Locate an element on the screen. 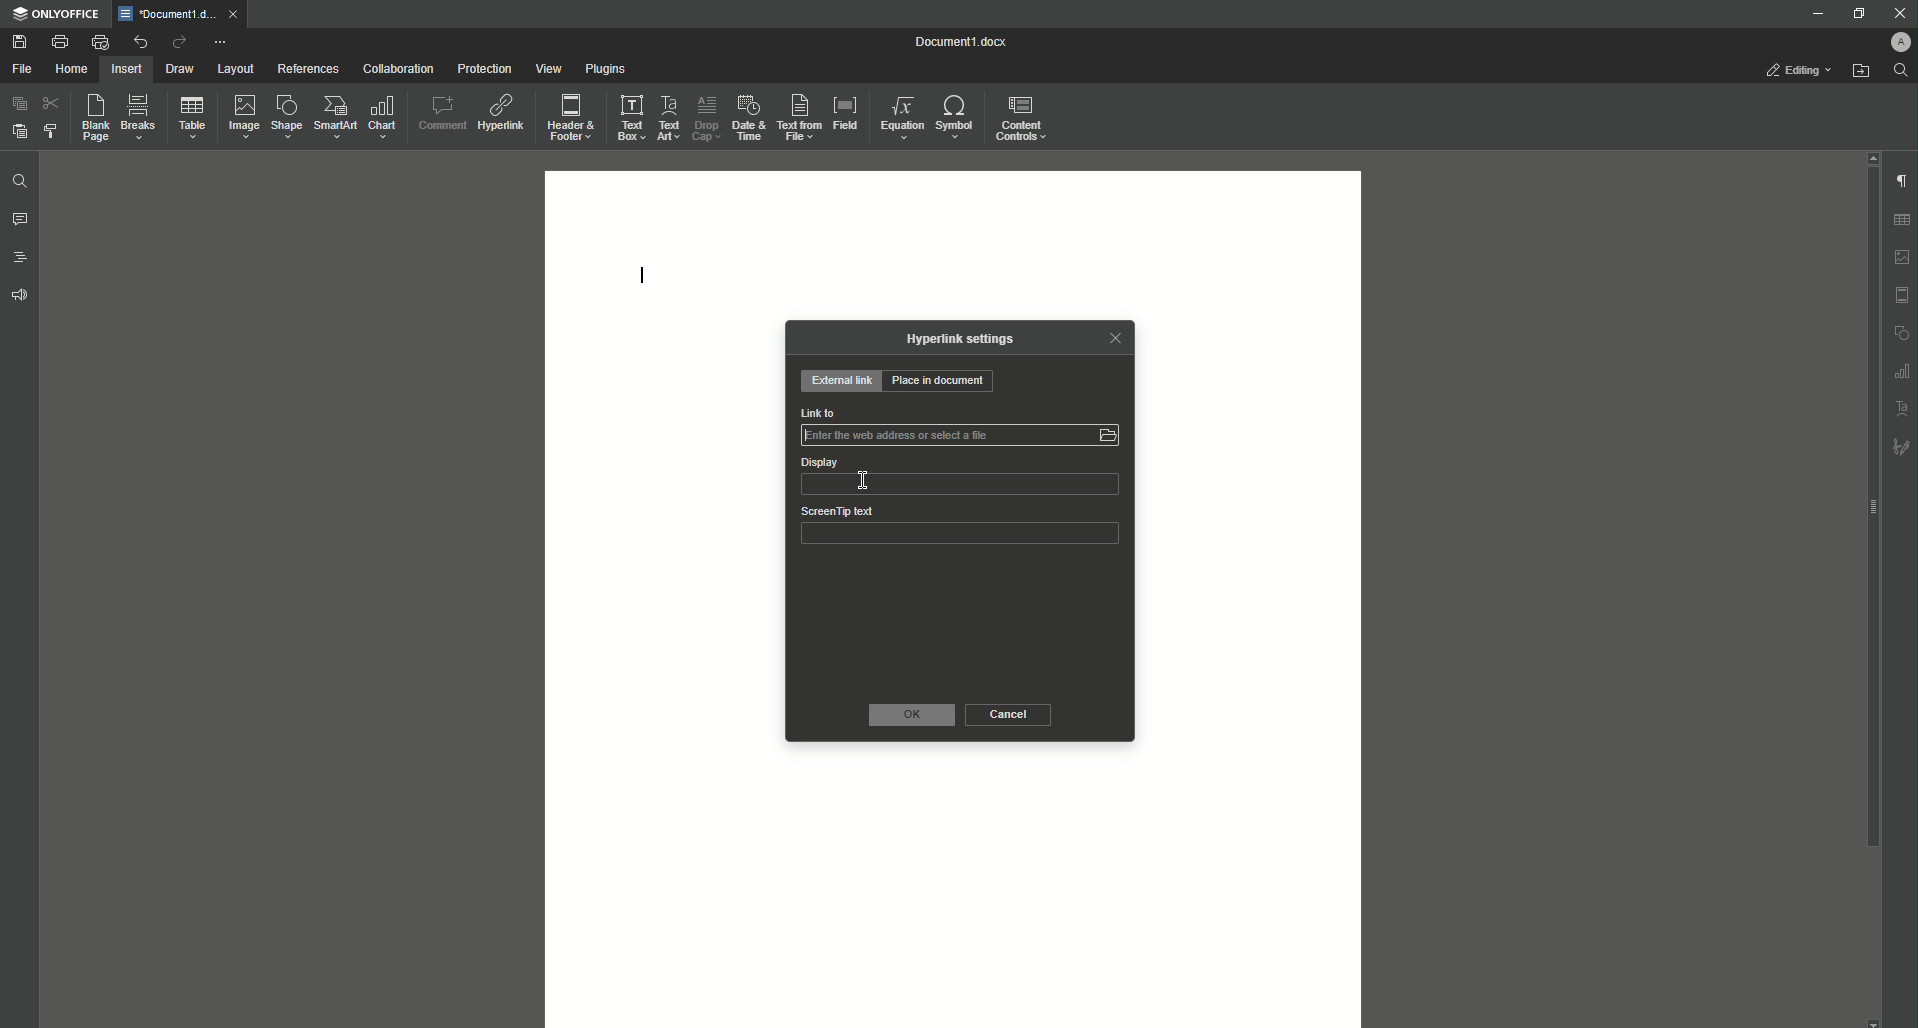  *Document1.docx is located at coordinates (166, 14).